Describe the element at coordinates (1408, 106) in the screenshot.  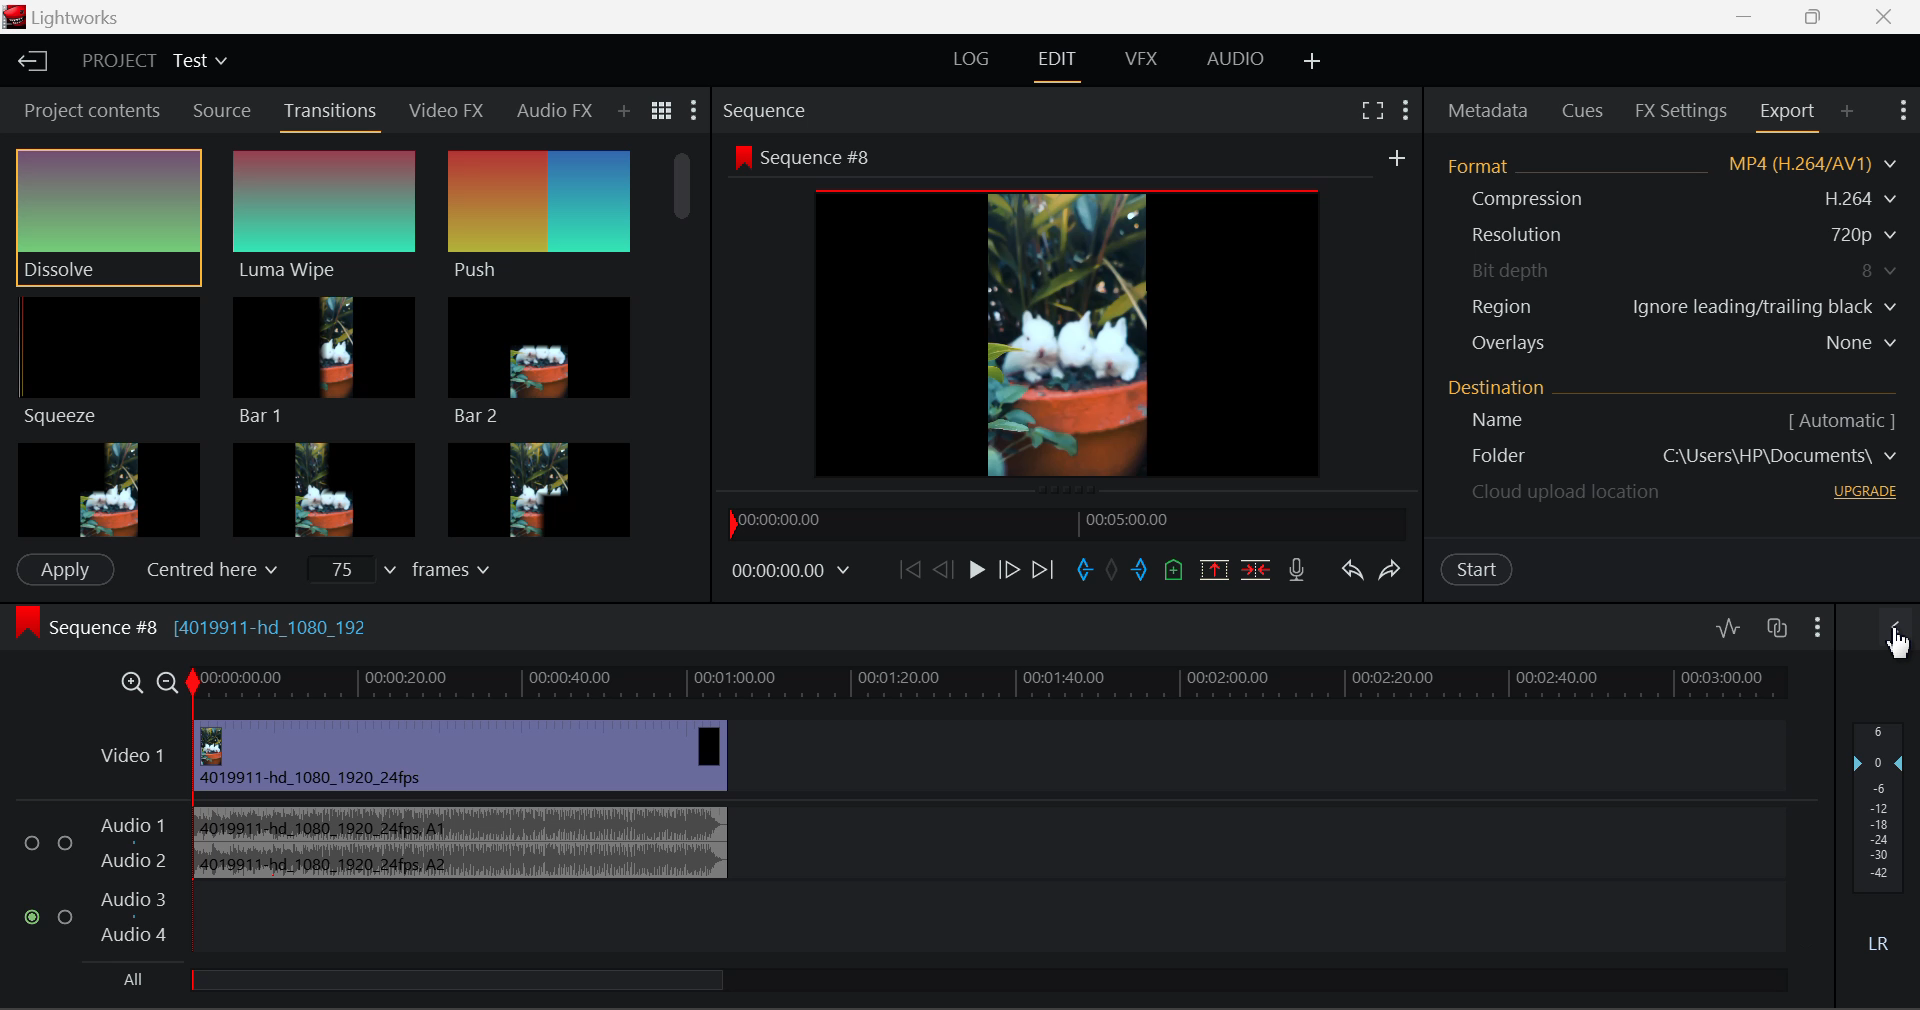
I see `Show Settings` at that location.